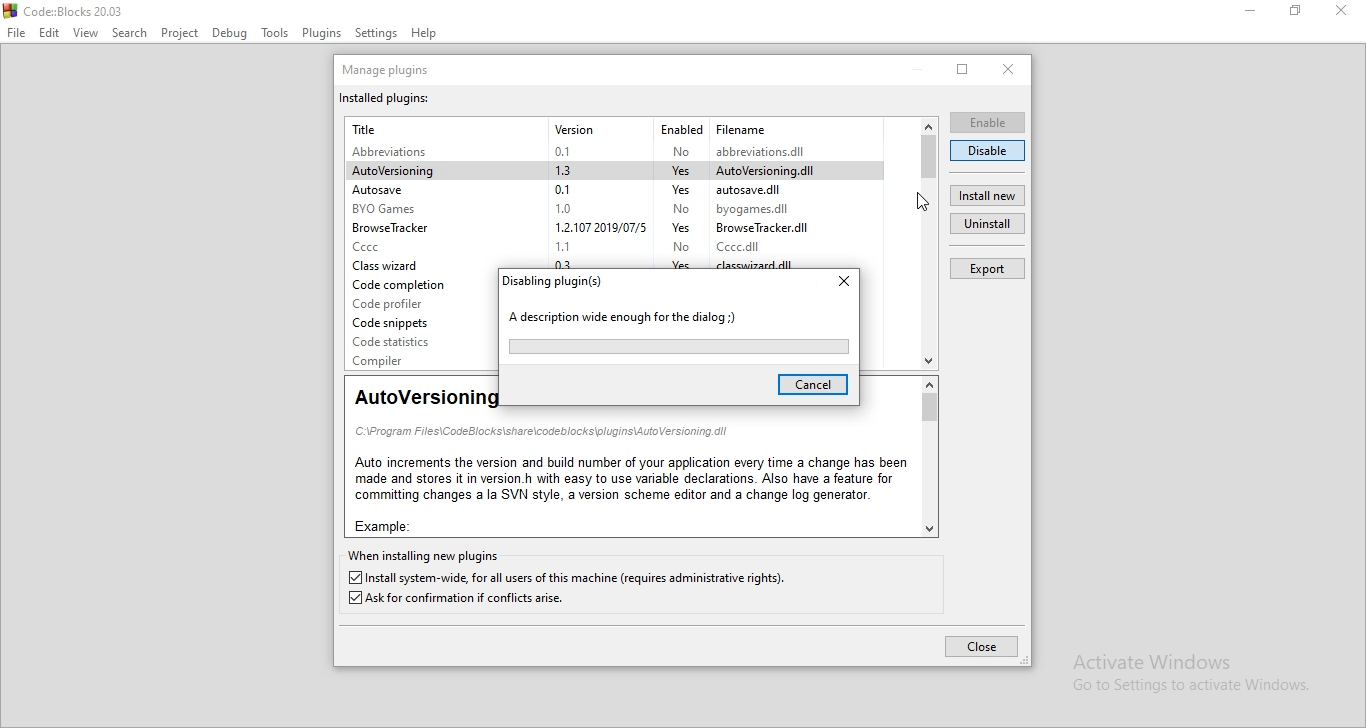 This screenshot has width=1366, height=728. Describe the element at coordinates (426, 398) in the screenshot. I see `AutoVersioning` at that location.